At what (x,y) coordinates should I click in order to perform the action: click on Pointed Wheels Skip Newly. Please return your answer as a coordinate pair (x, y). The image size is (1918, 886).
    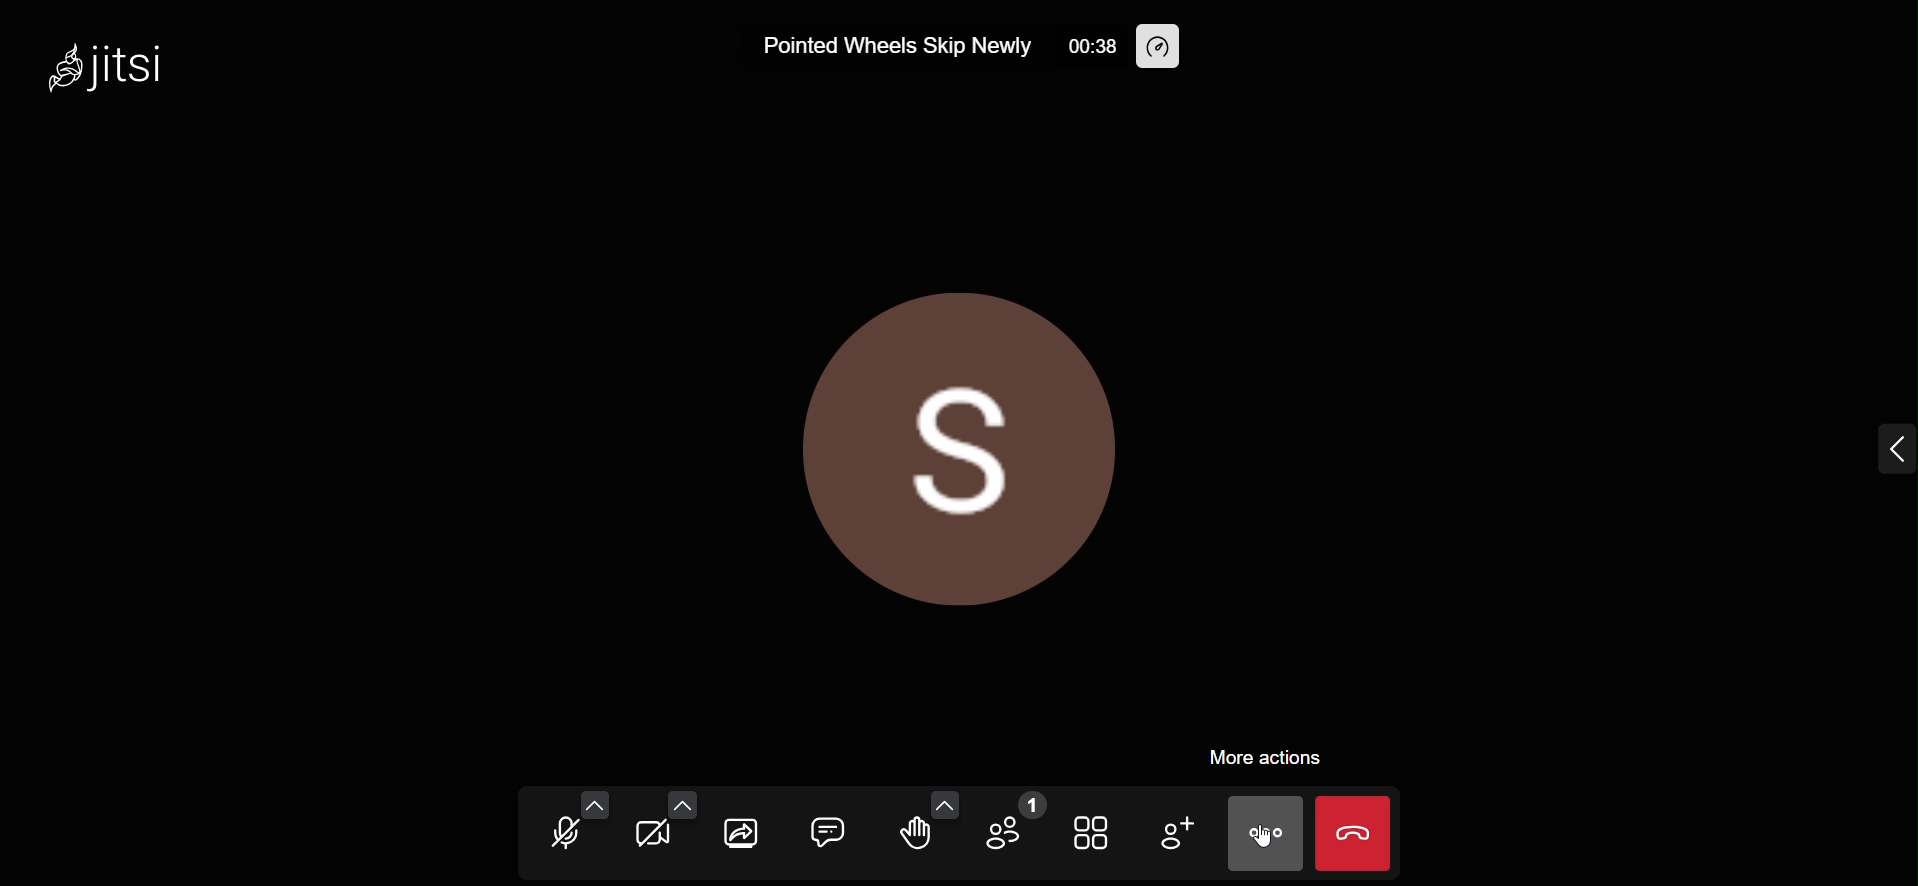
    Looking at the image, I should click on (897, 46).